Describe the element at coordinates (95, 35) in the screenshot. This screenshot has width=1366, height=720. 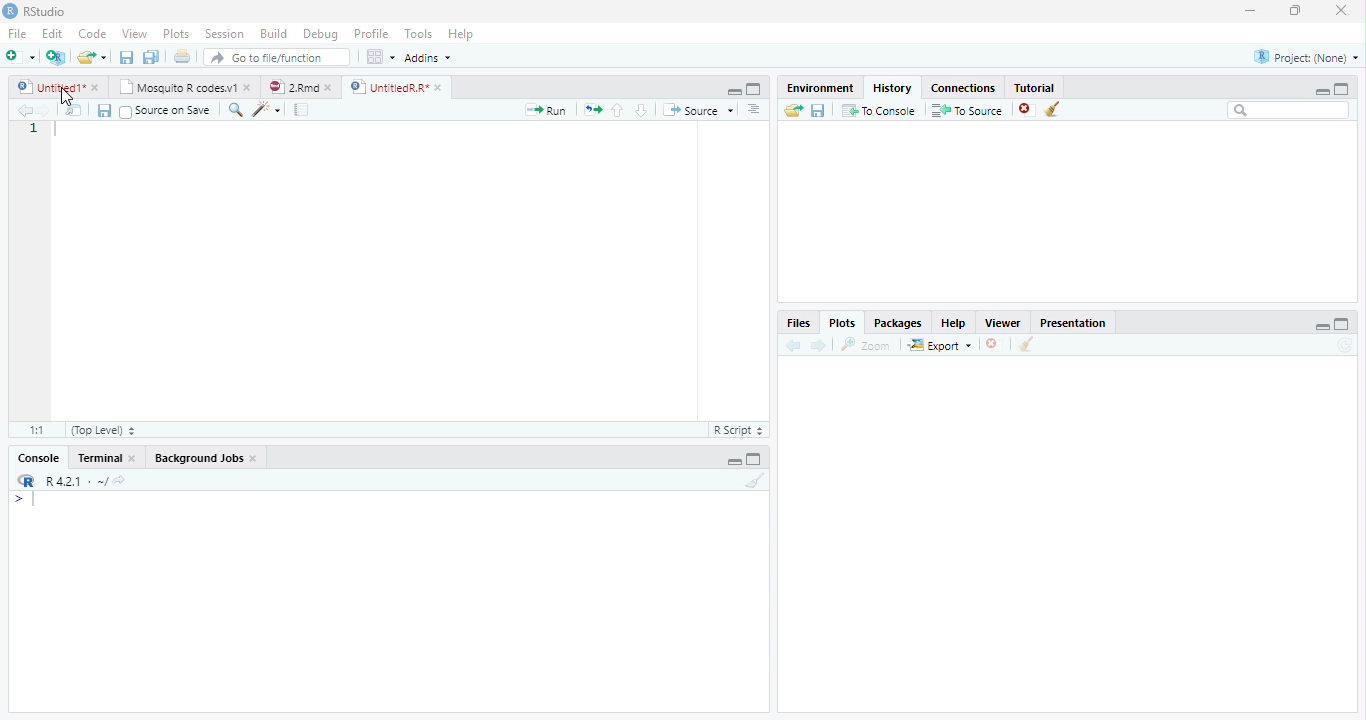
I see `Code` at that location.